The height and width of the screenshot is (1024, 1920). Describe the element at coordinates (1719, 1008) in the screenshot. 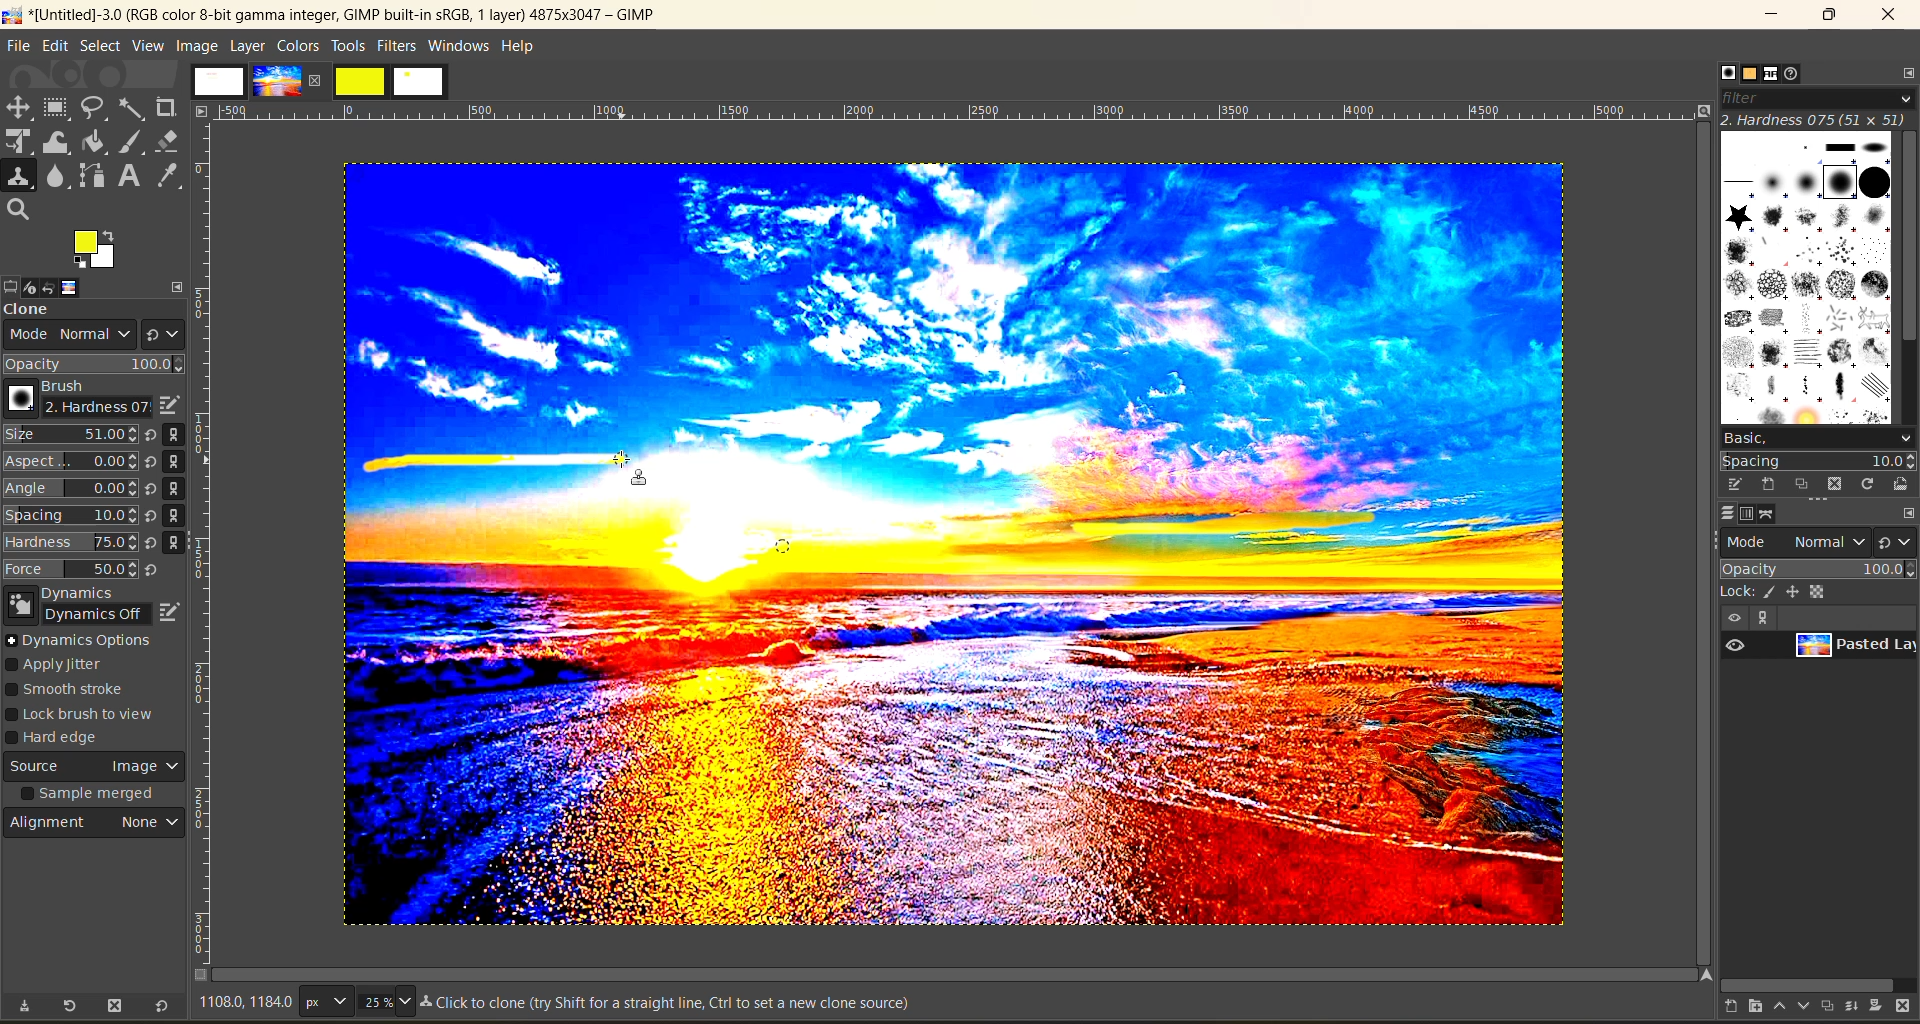

I see `create a new layer` at that location.